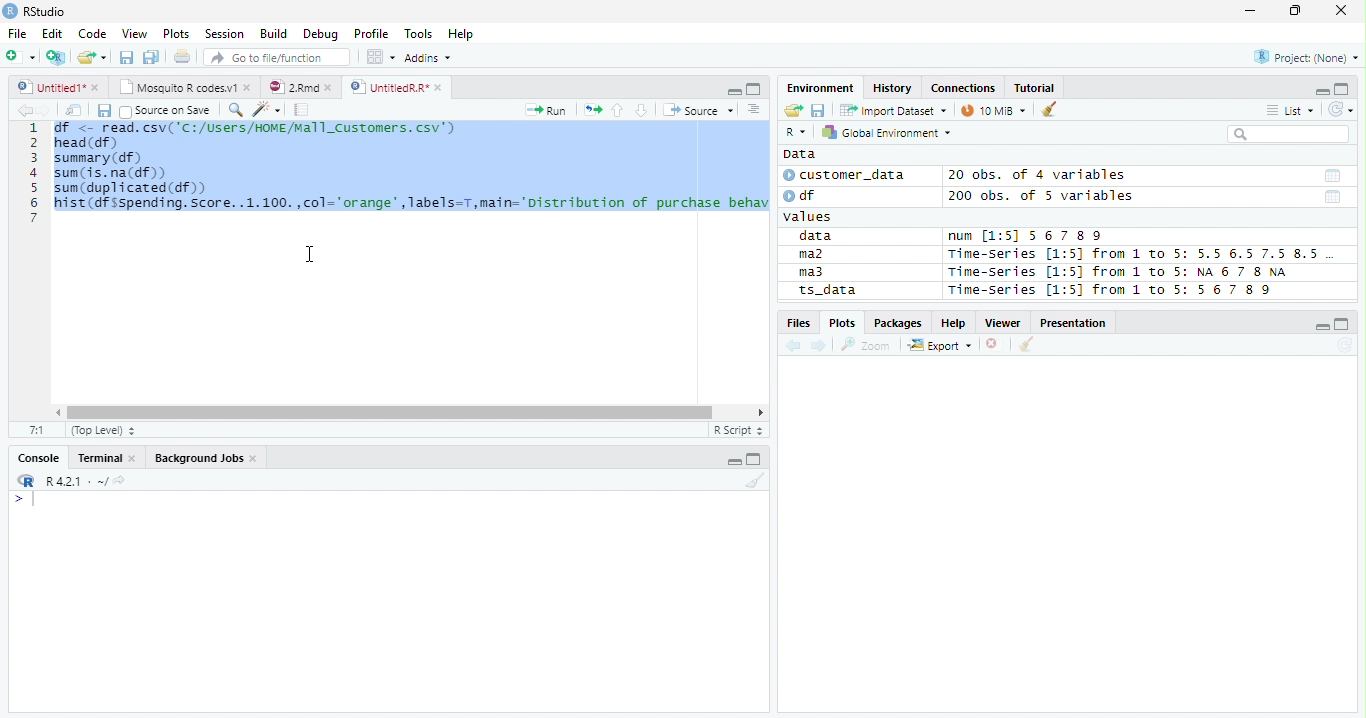 The height and width of the screenshot is (718, 1366). What do you see at coordinates (106, 460) in the screenshot?
I see `Terminal` at bounding box center [106, 460].